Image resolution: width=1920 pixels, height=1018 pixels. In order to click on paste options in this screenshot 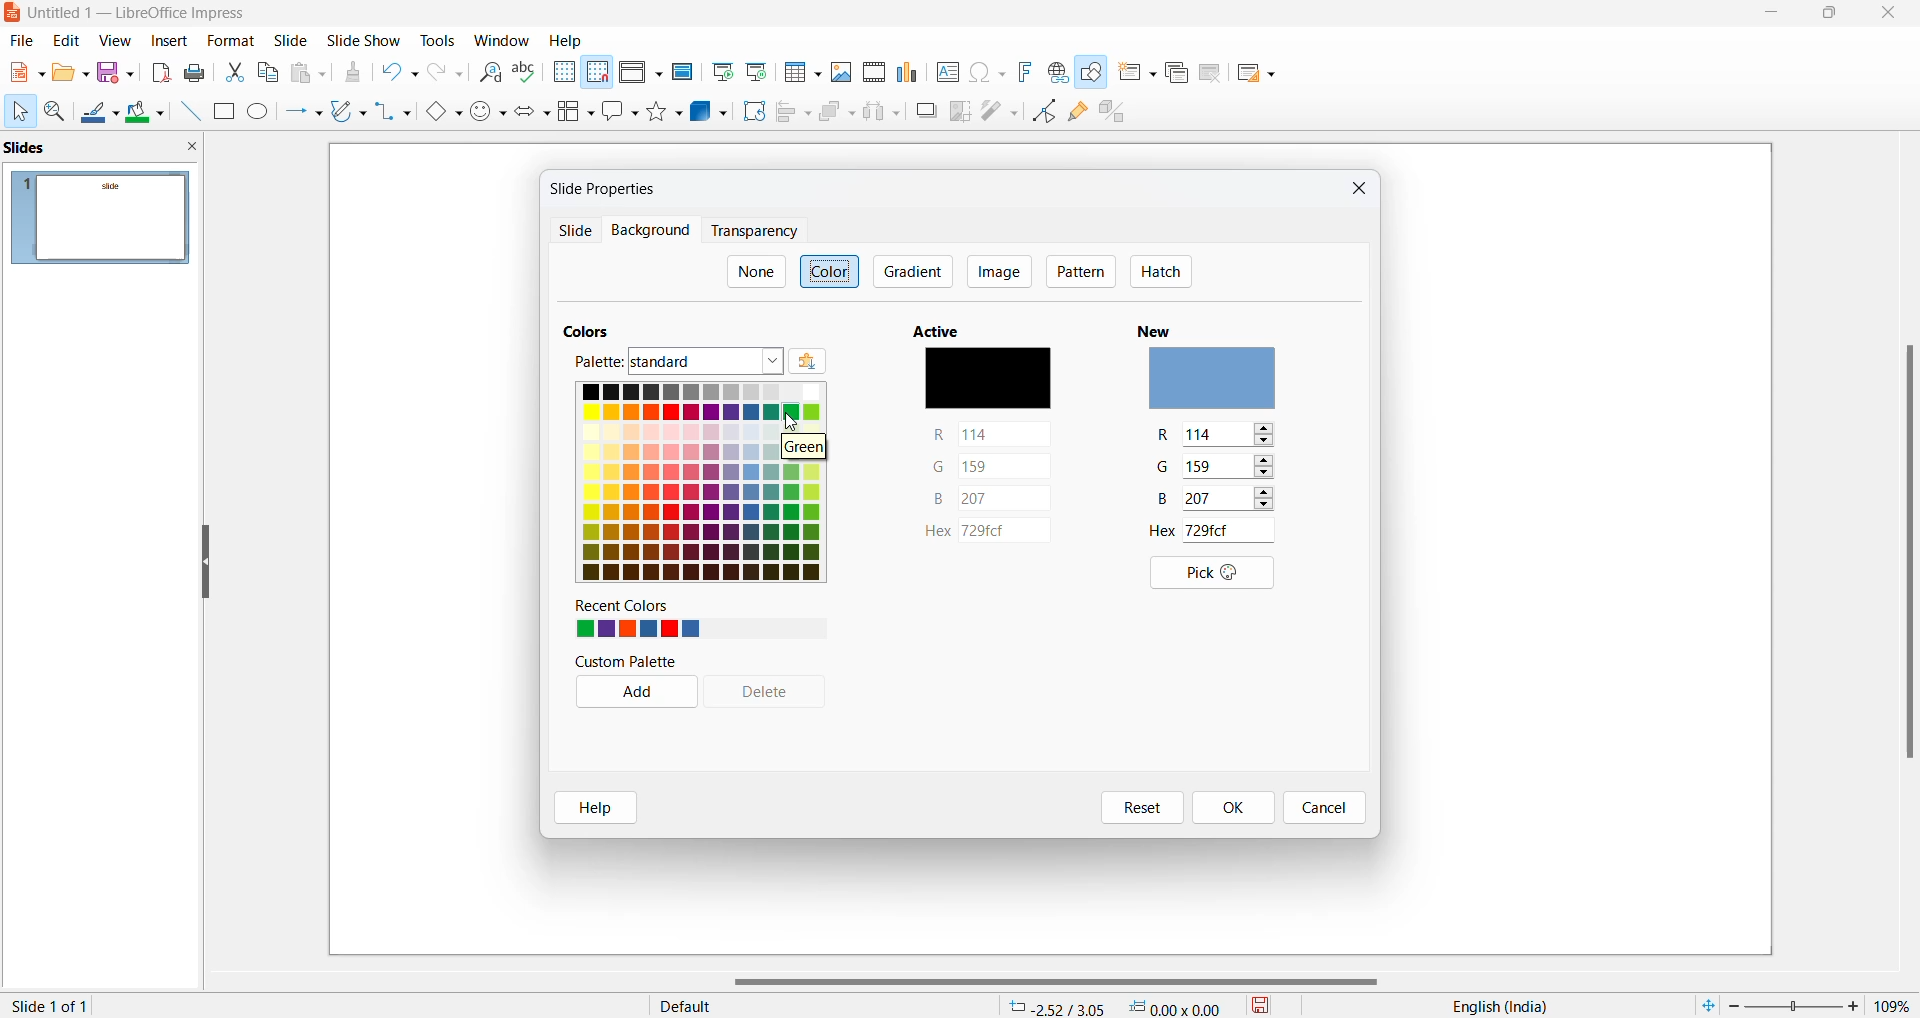, I will do `click(313, 73)`.